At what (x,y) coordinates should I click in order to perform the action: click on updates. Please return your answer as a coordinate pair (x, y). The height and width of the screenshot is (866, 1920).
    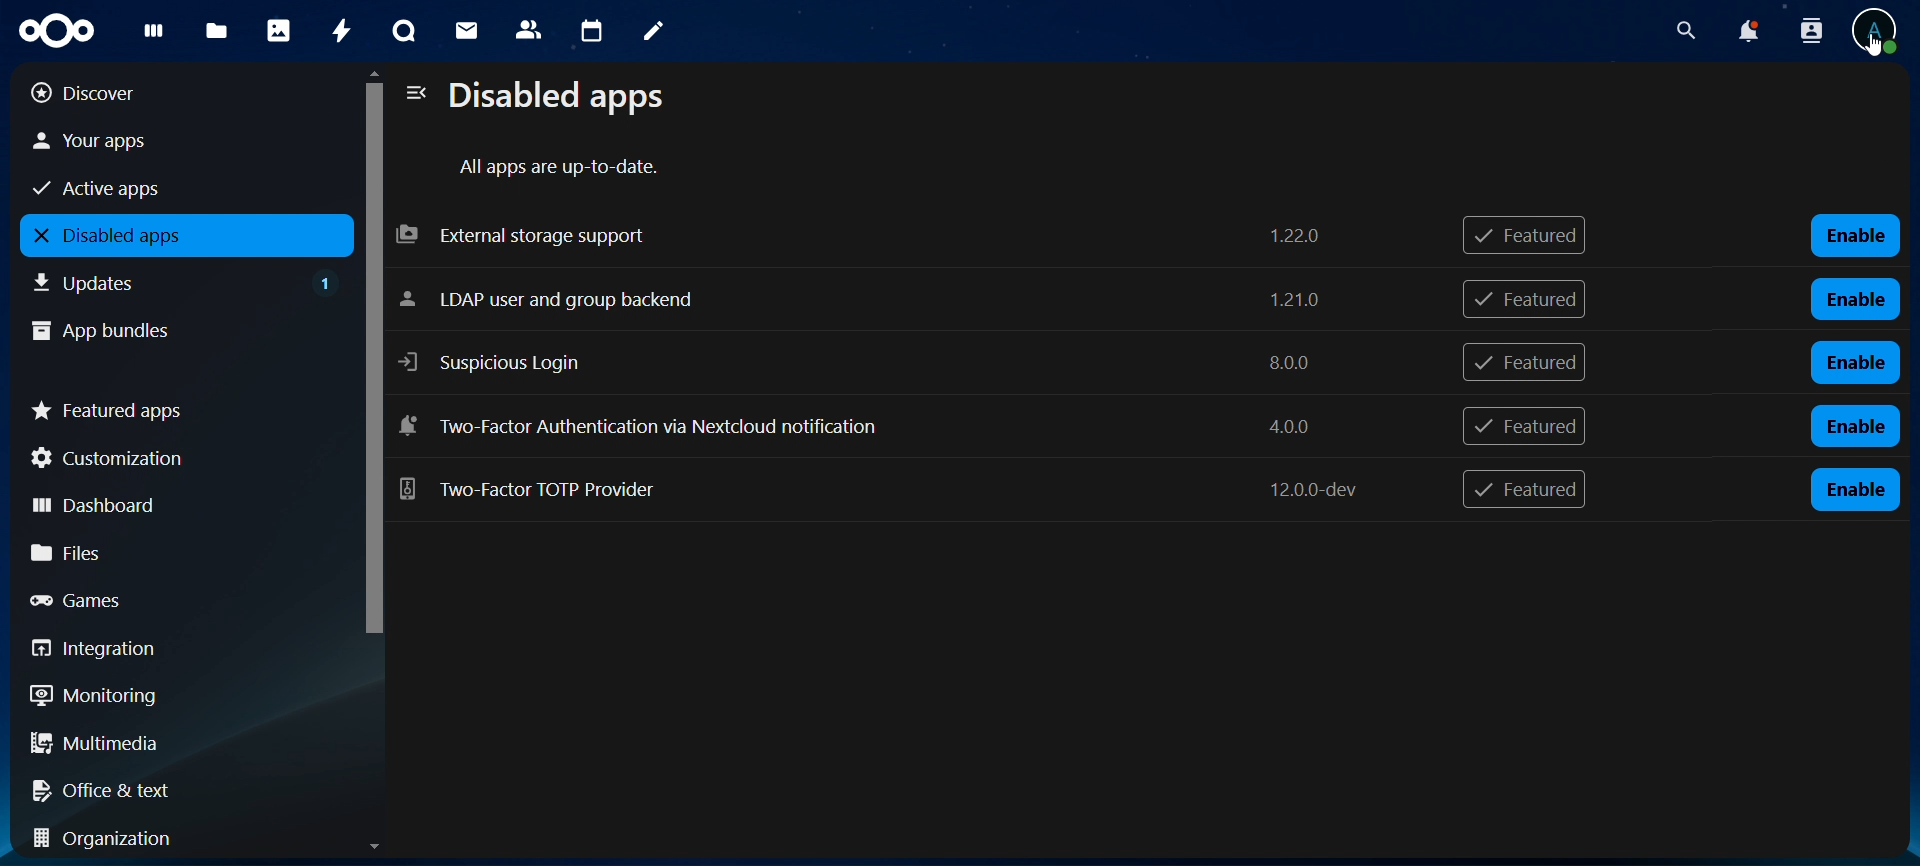
    Looking at the image, I should click on (186, 280).